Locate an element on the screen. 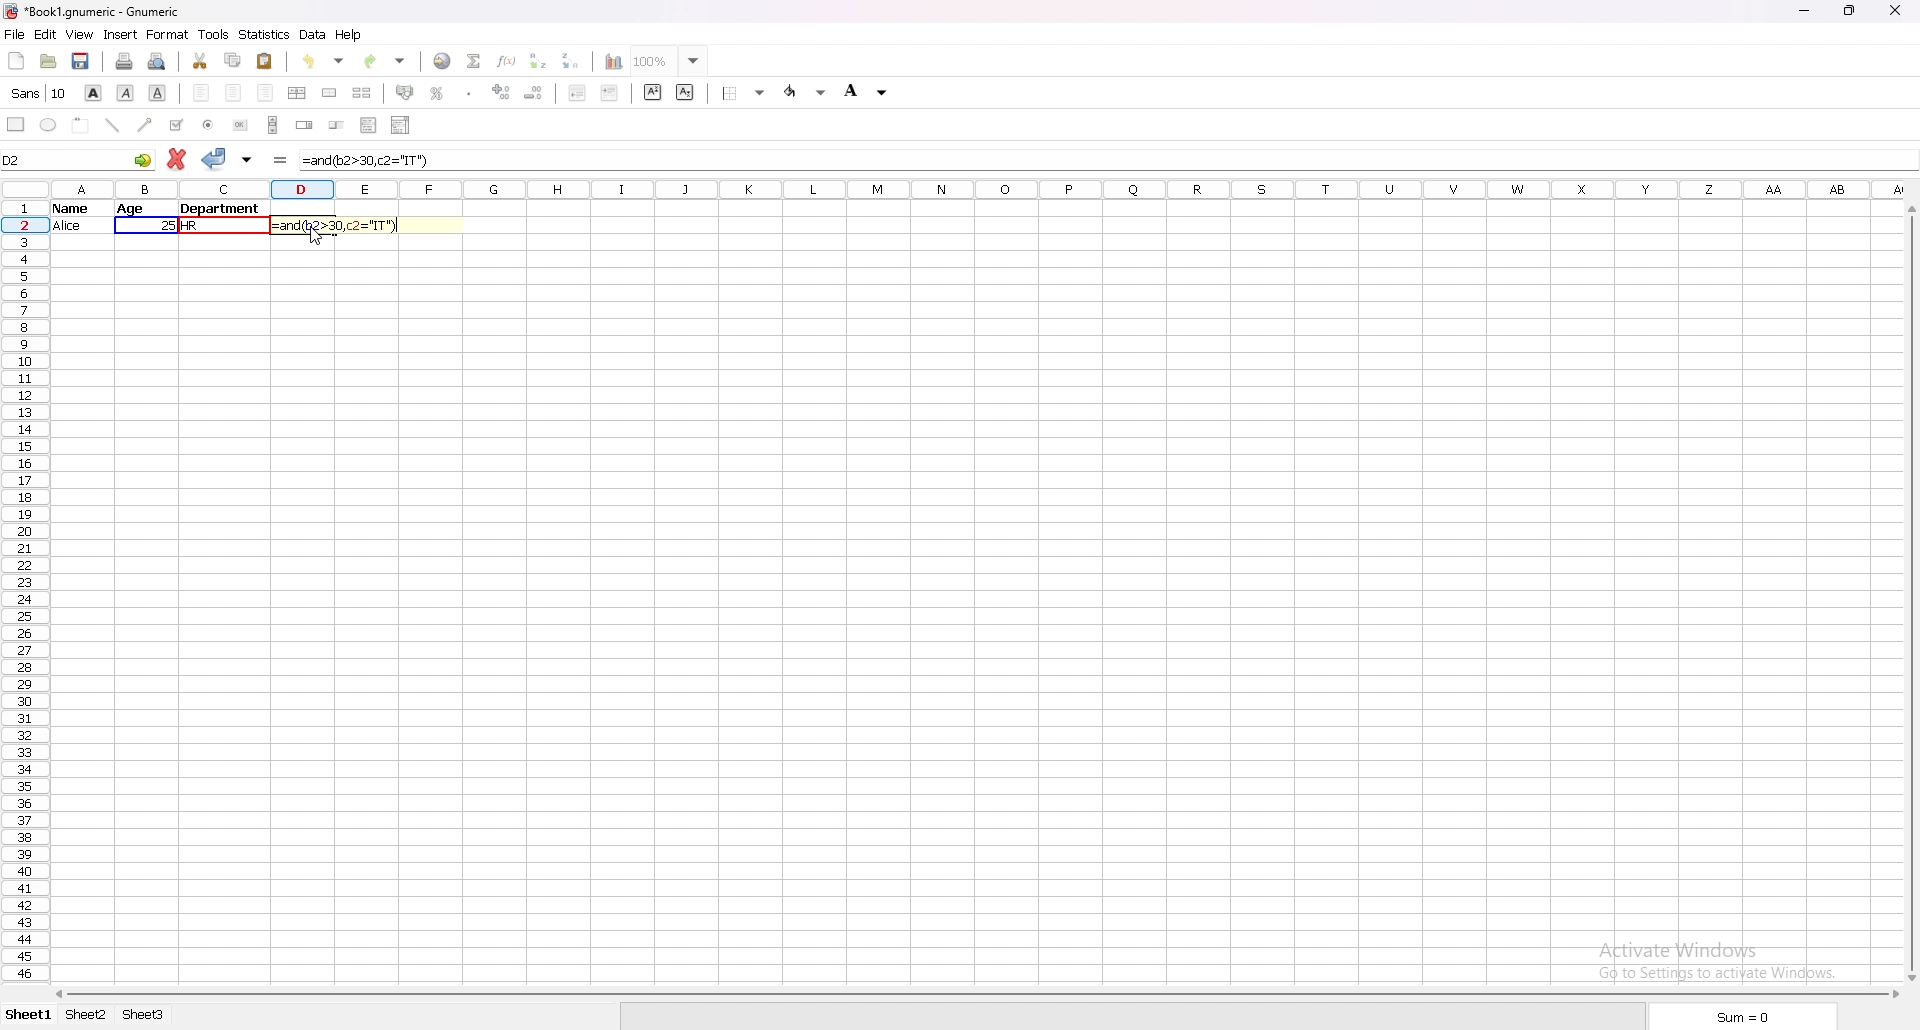  redo is located at coordinates (385, 62).